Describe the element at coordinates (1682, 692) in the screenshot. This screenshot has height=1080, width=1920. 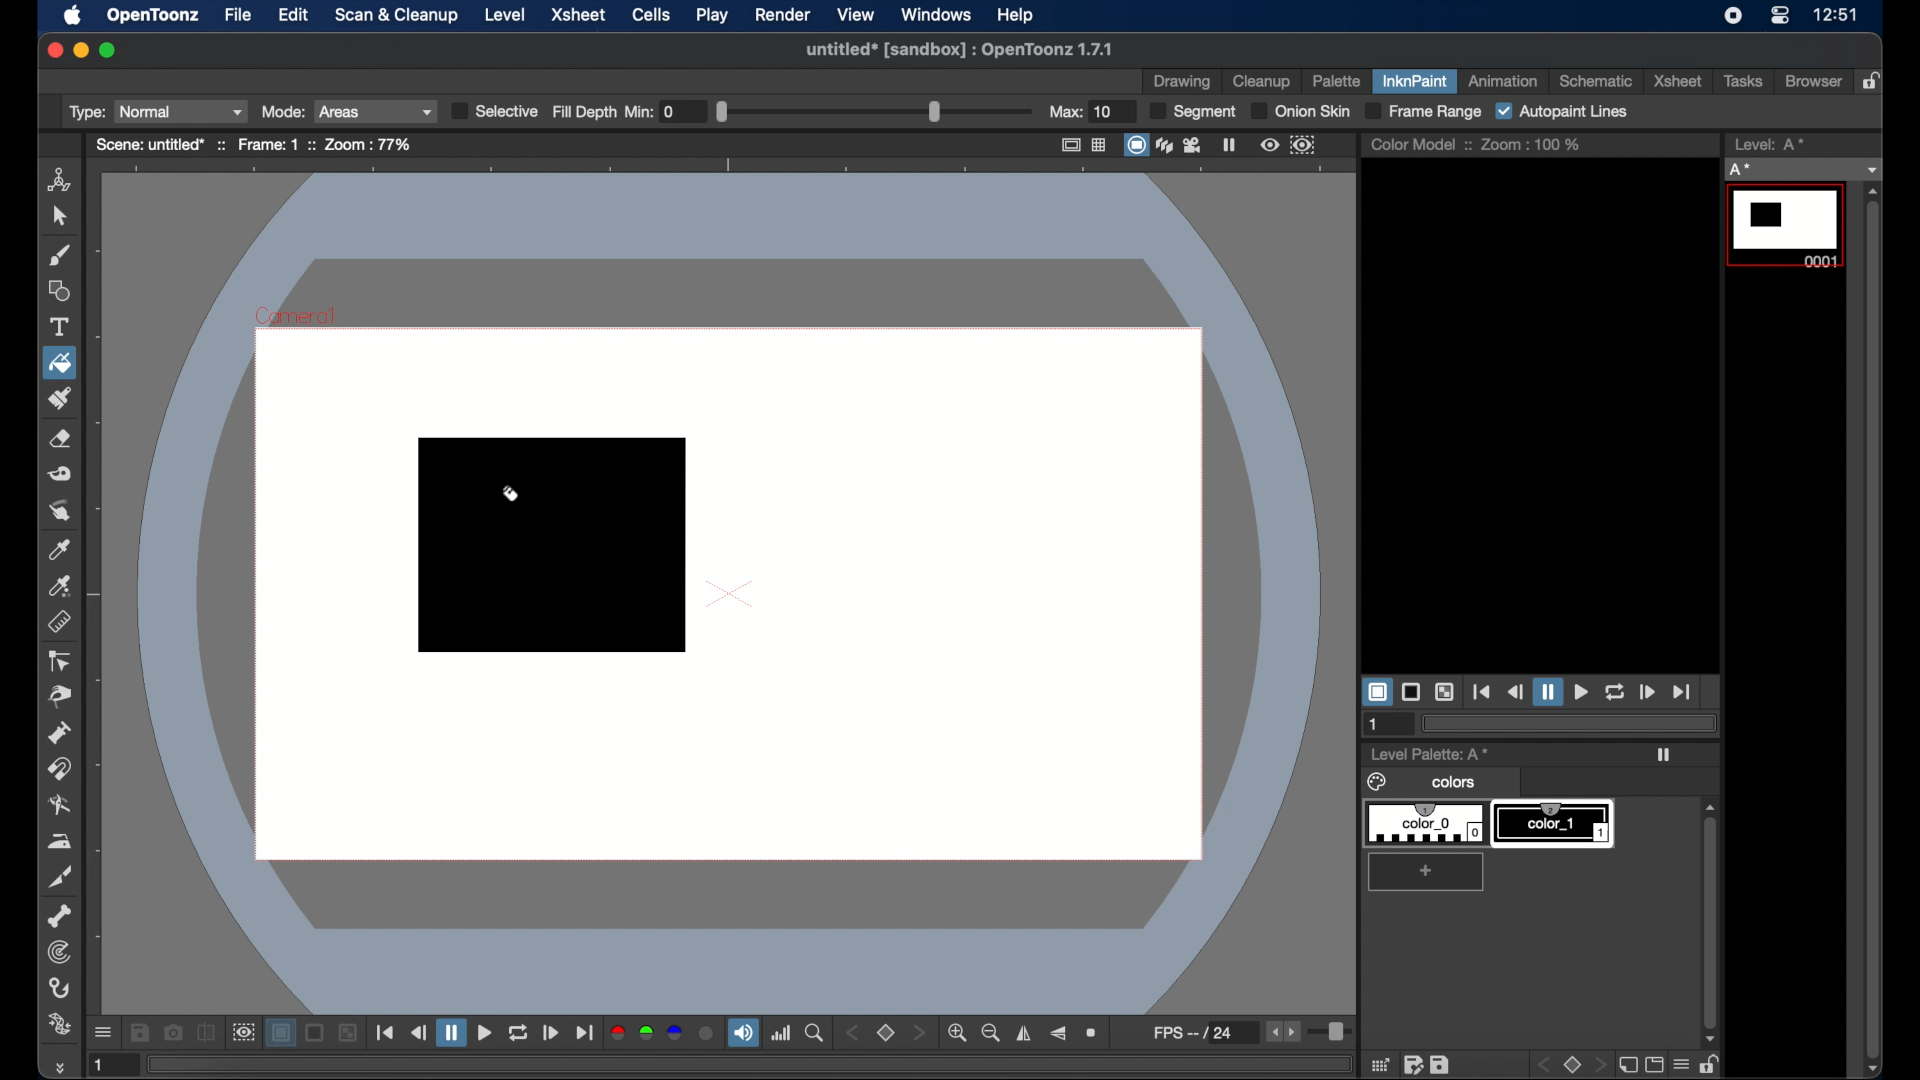
I see `jump to end` at that location.